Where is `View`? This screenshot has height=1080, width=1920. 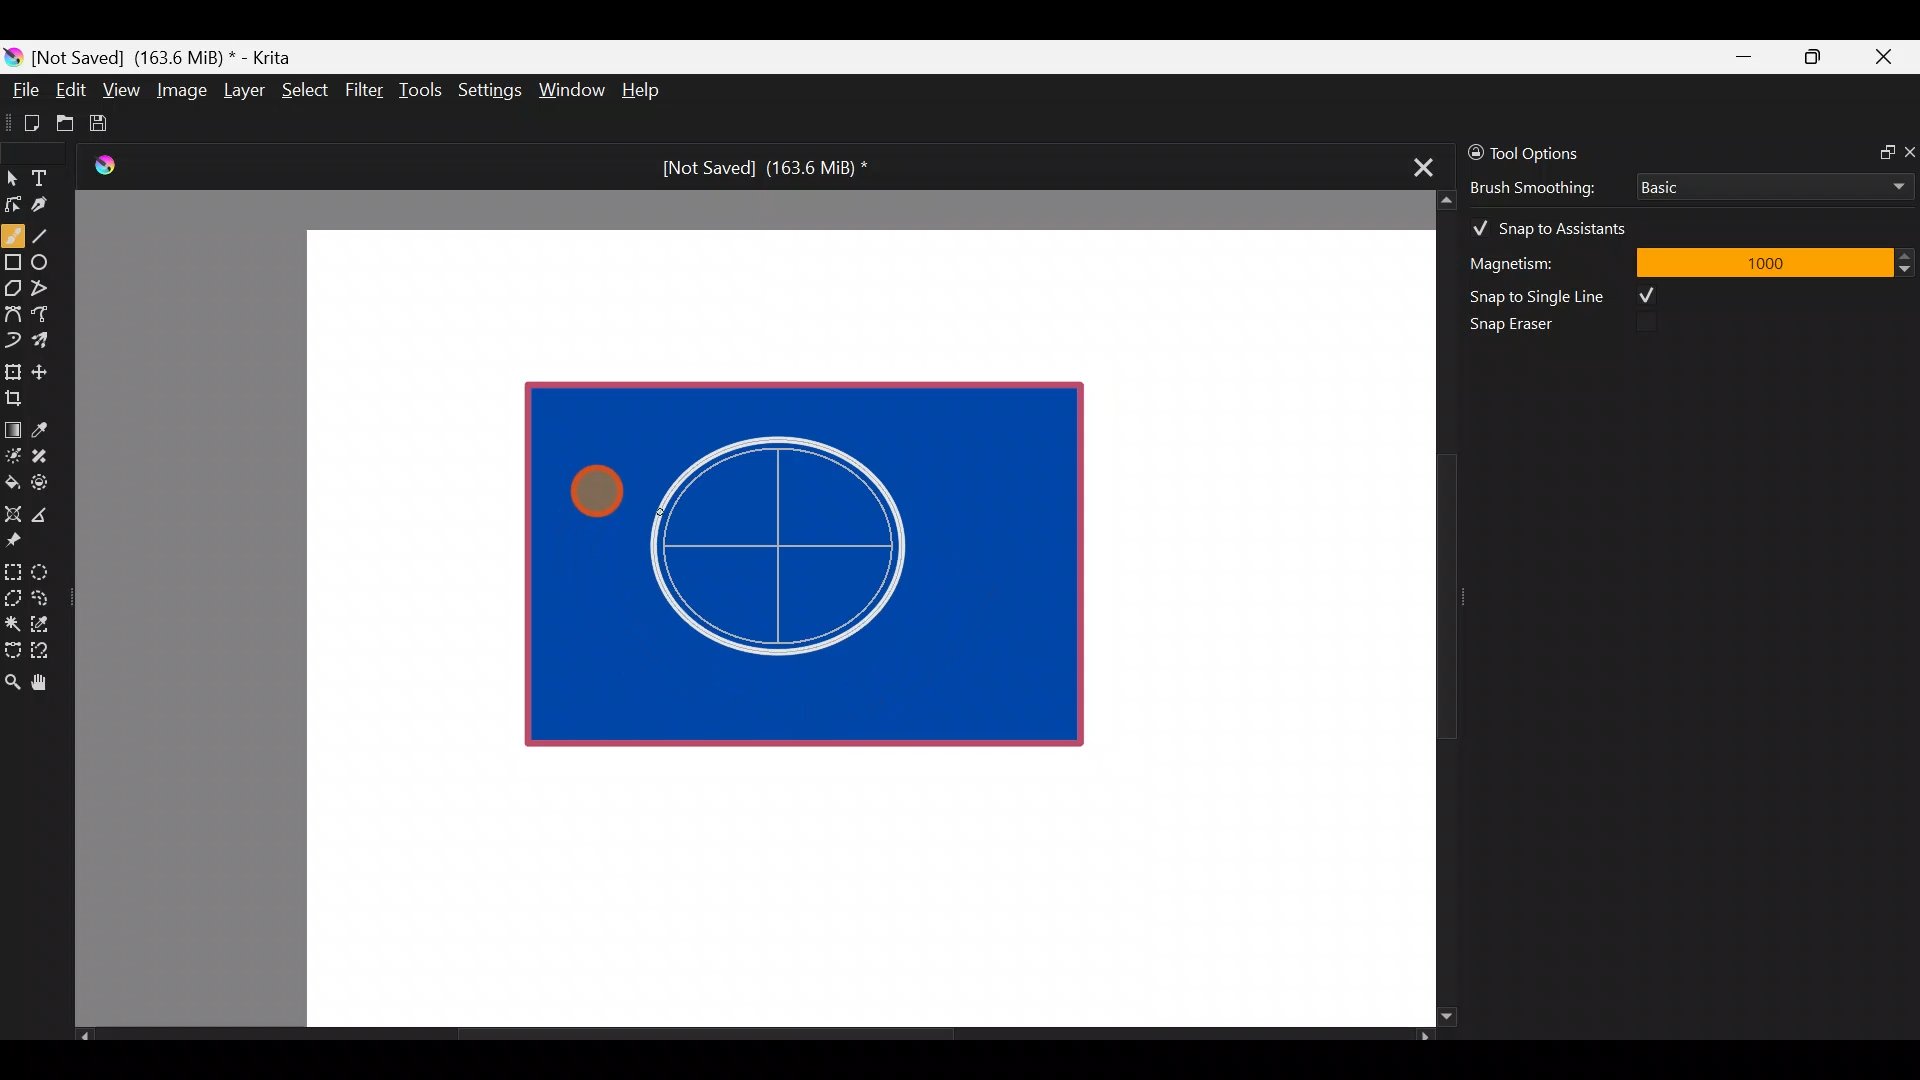
View is located at coordinates (122, 90).